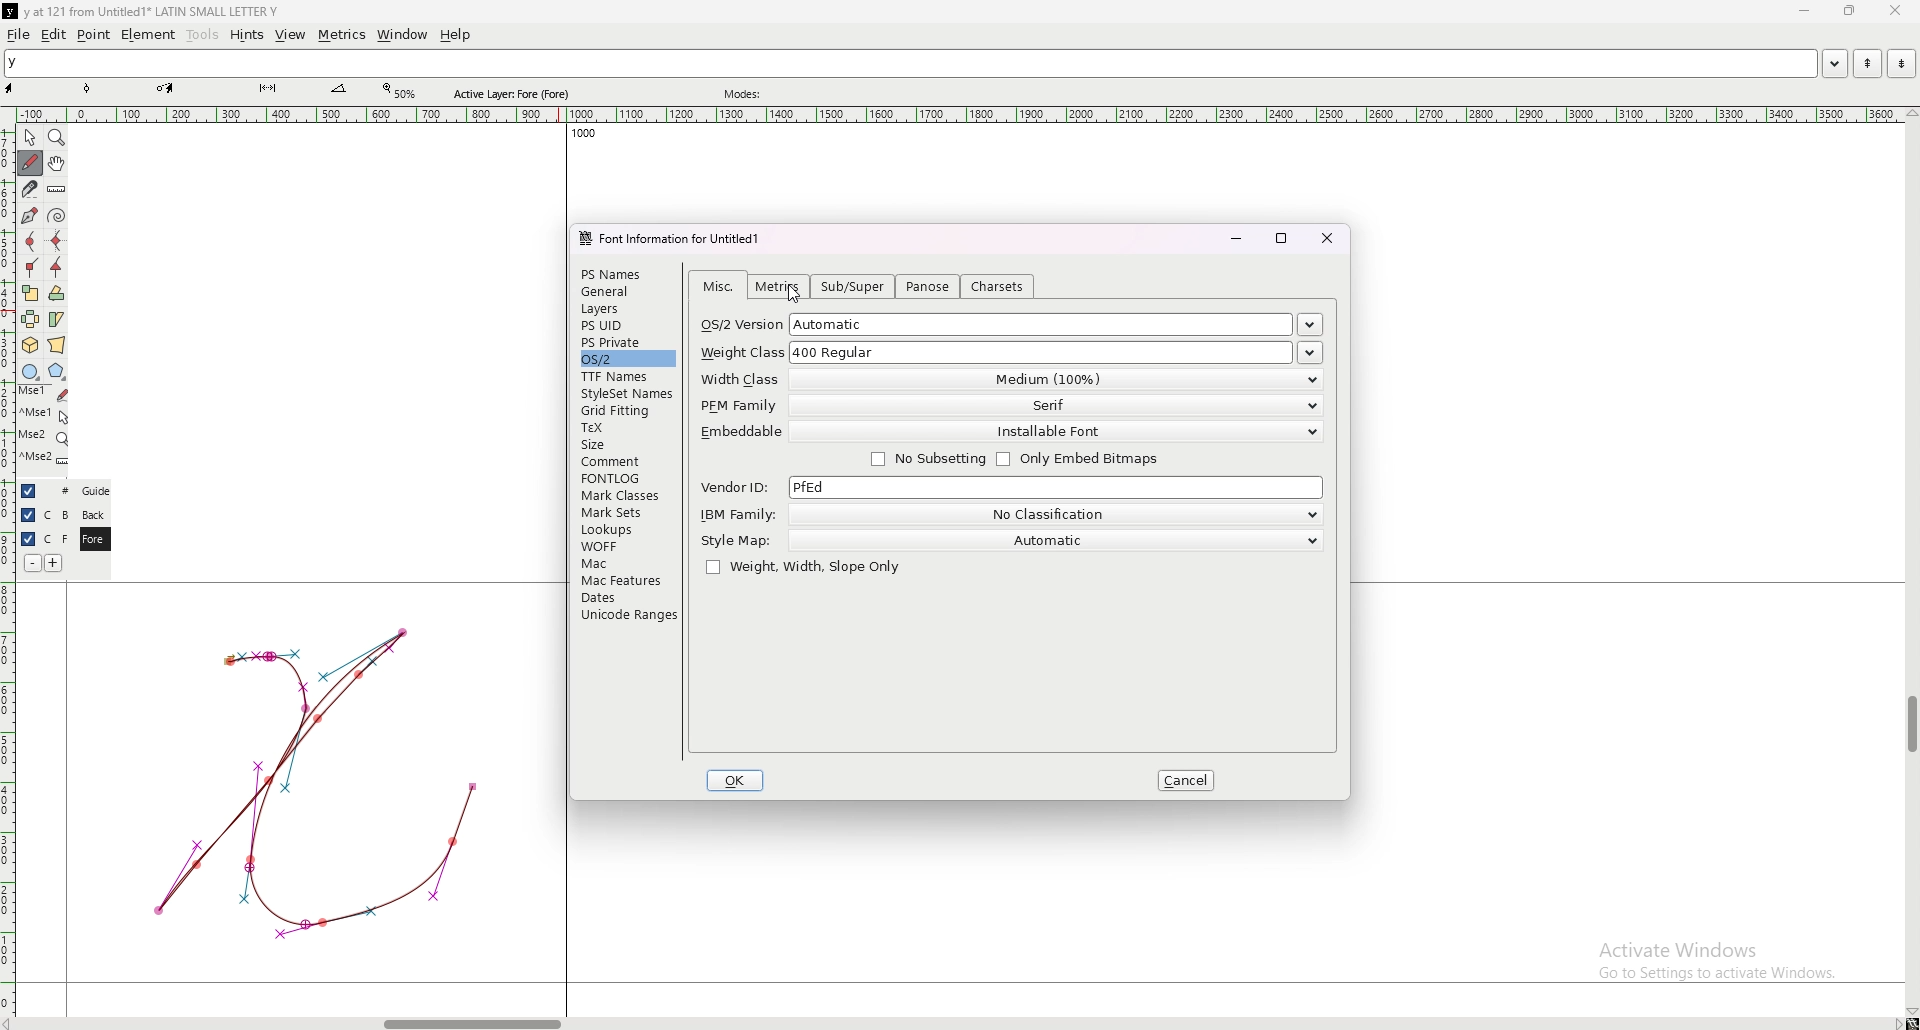 The width and height of the screenshot is (1920, 1030). I want to click on minimize, so click(1807, 12).